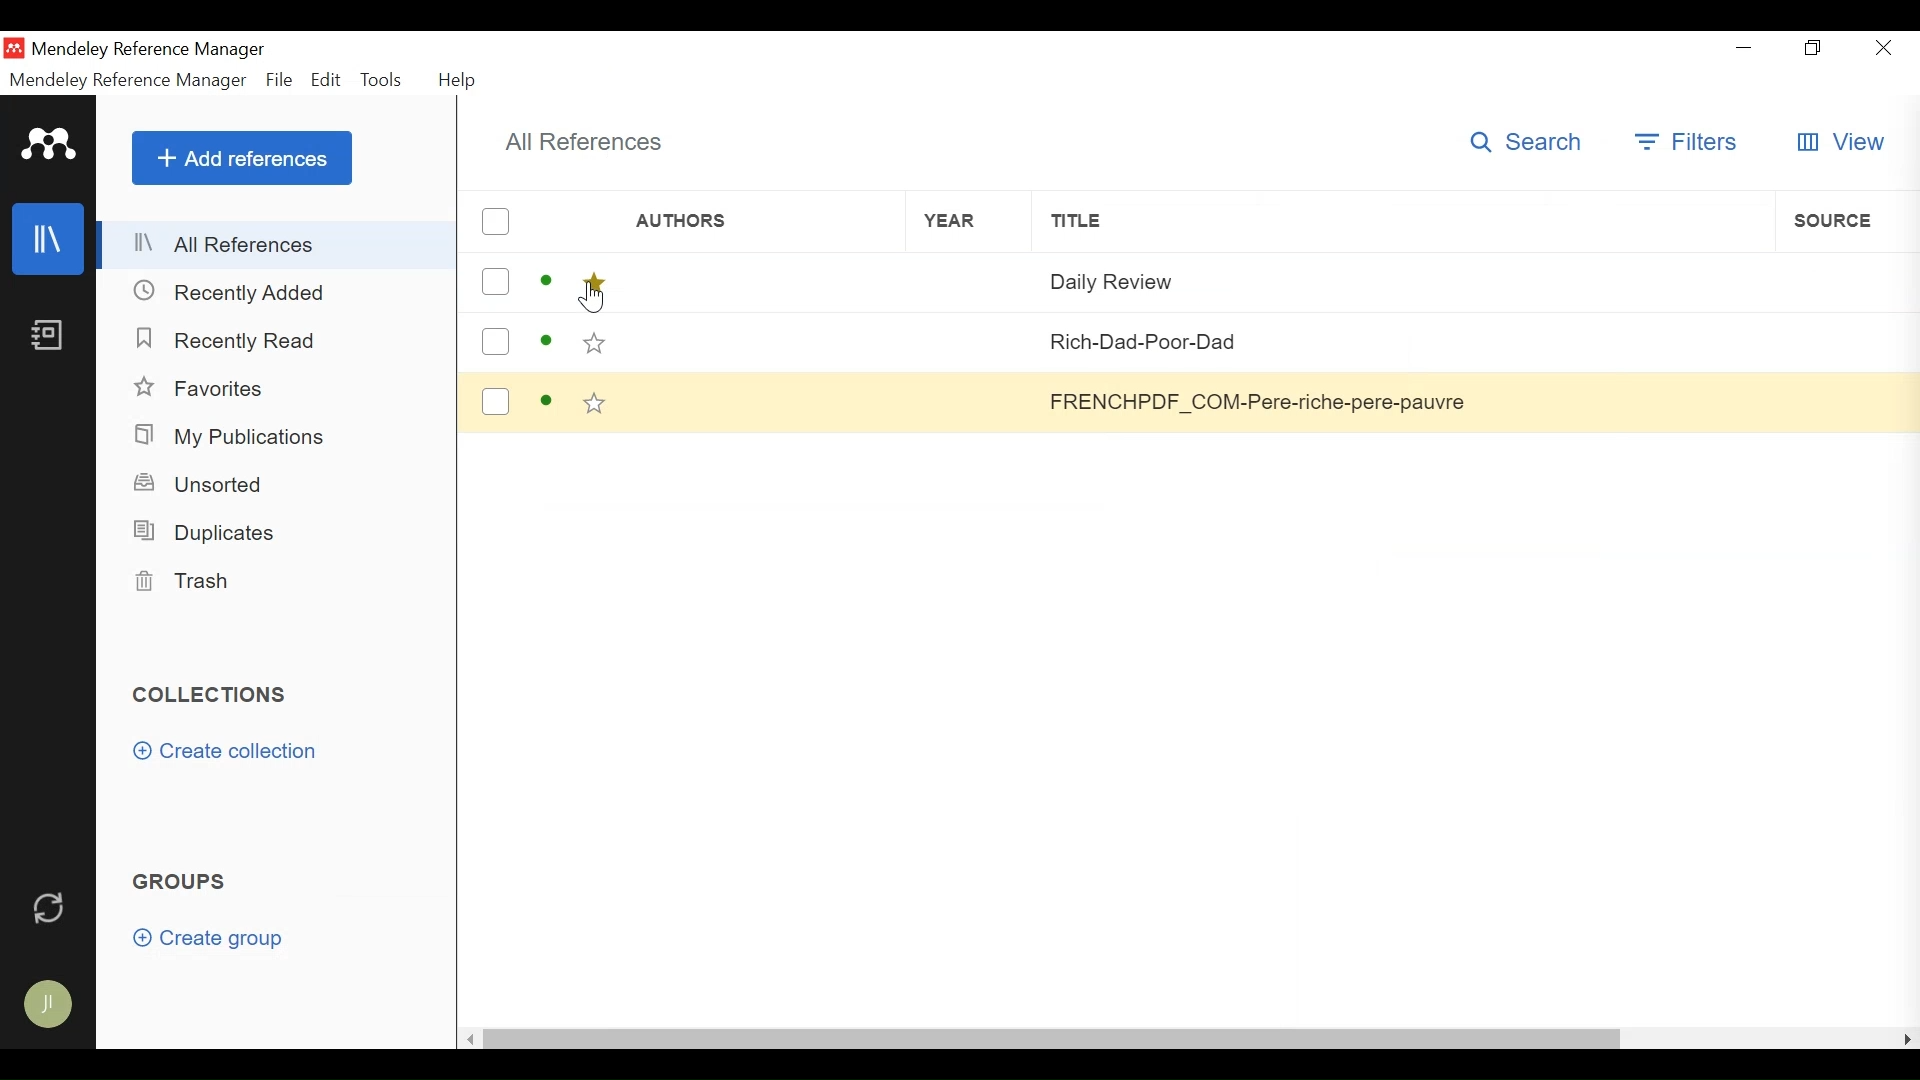  What do you see at coordinates (1887, 48) in the screenshot?
I see `Close` at bounding box center [1887, 48].